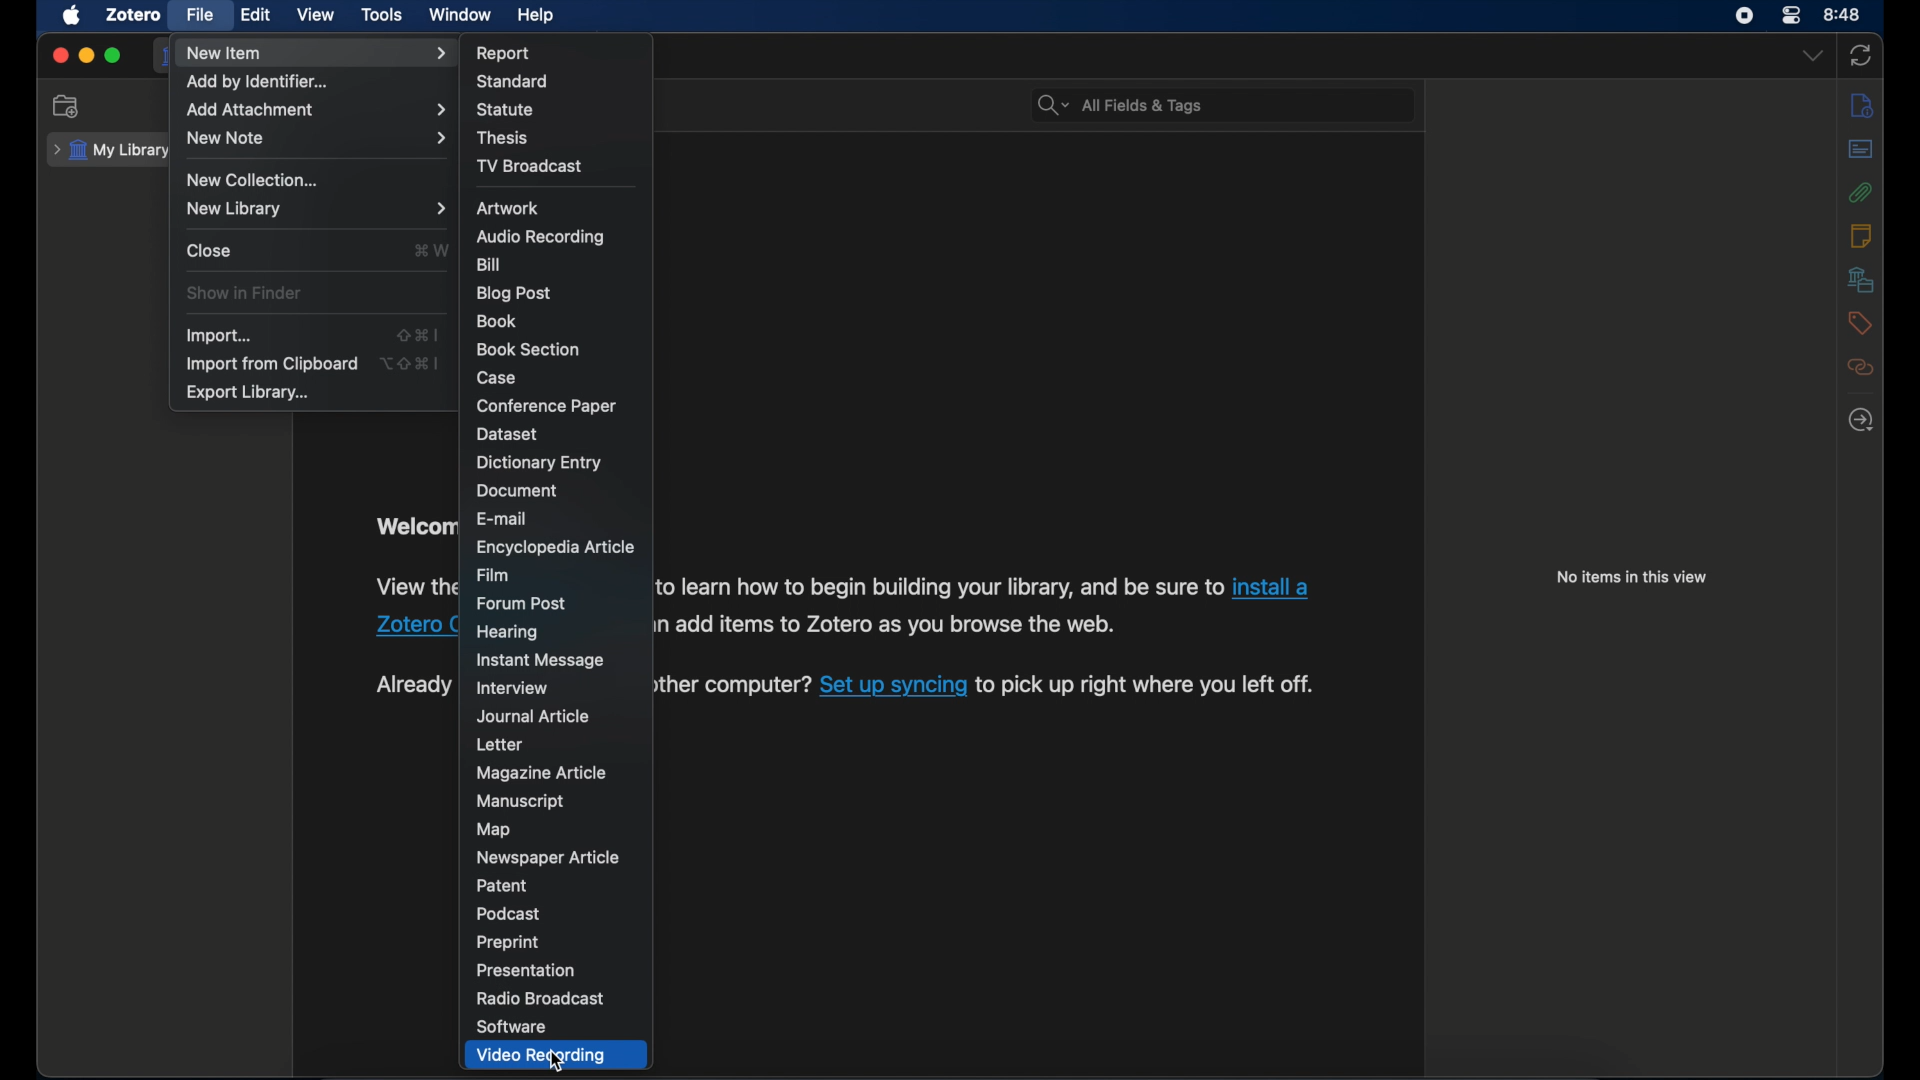 This screenshot has height=1080, width=1920. What do you see at coordinates (504, 53) in the screenshot?
I see `report` at bounding box center [504, 53].